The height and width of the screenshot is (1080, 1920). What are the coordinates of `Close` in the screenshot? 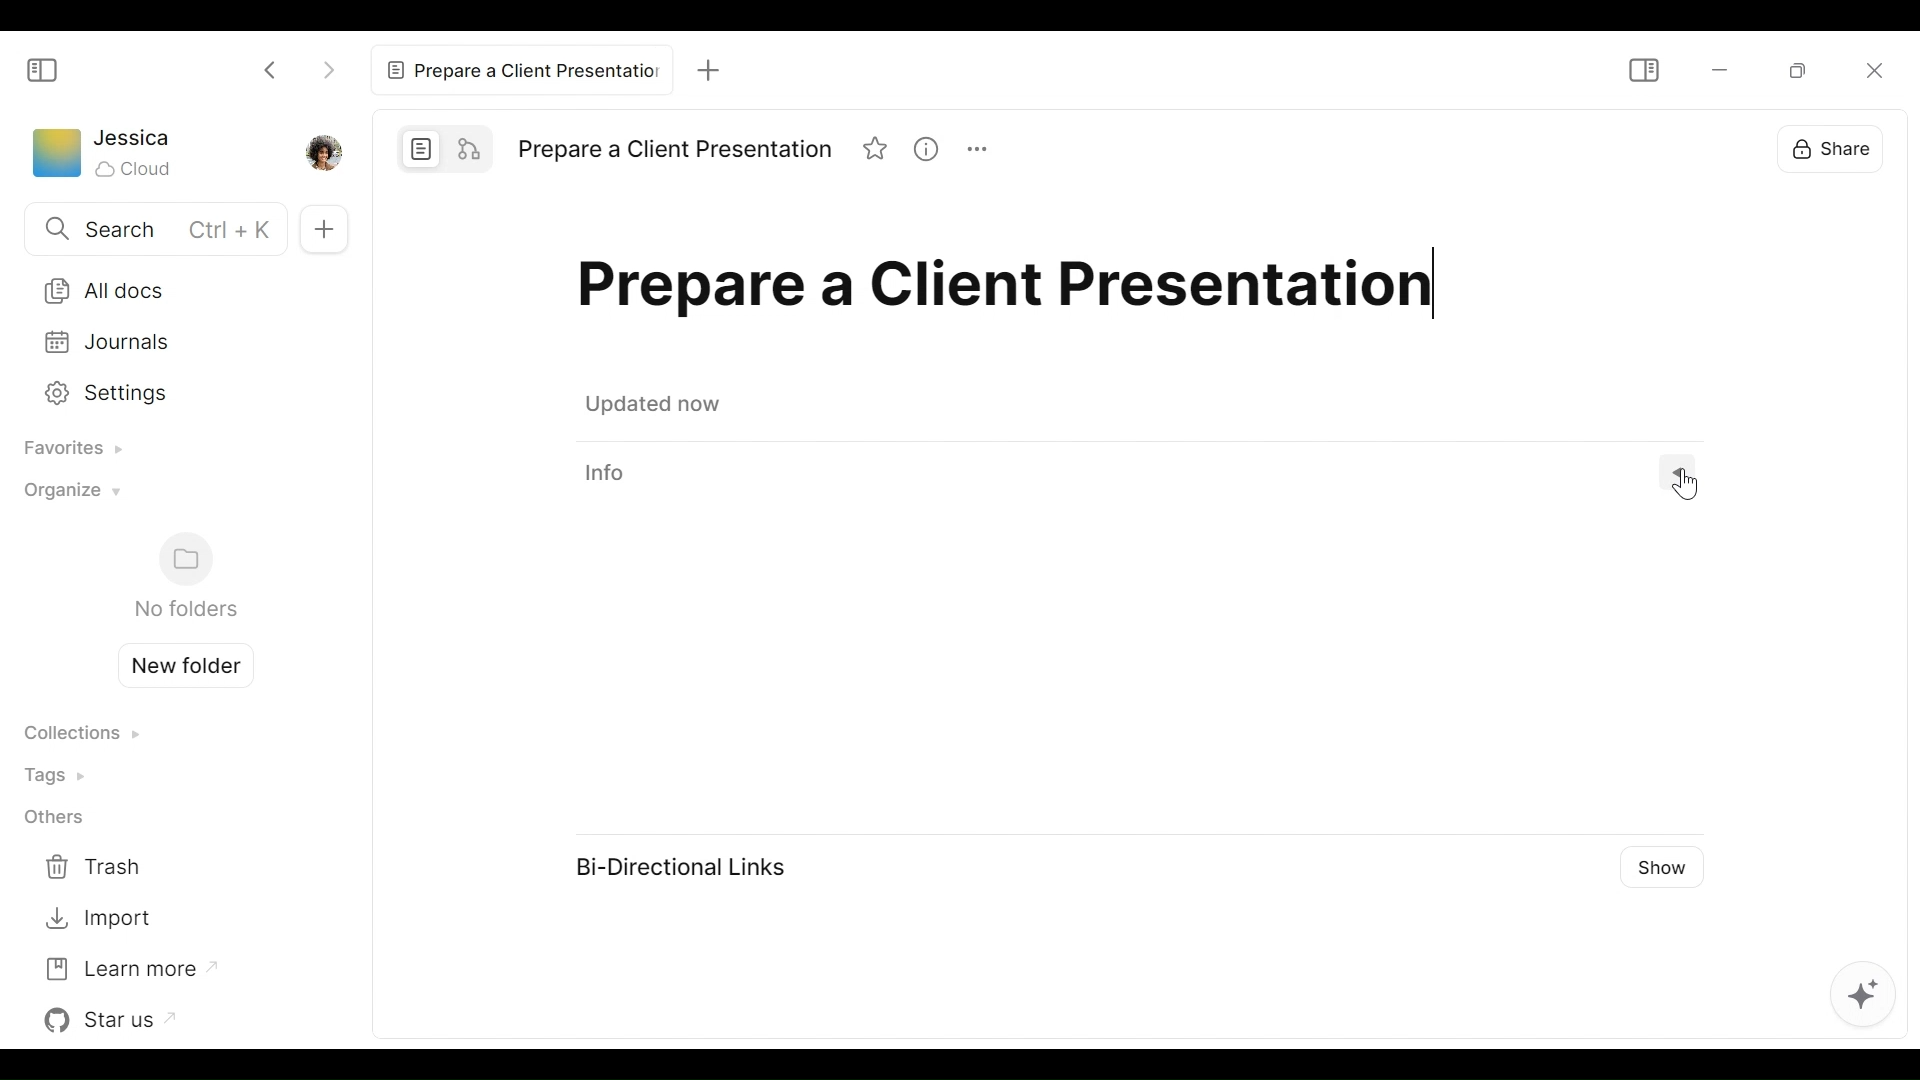 It's located at (1871, 70).